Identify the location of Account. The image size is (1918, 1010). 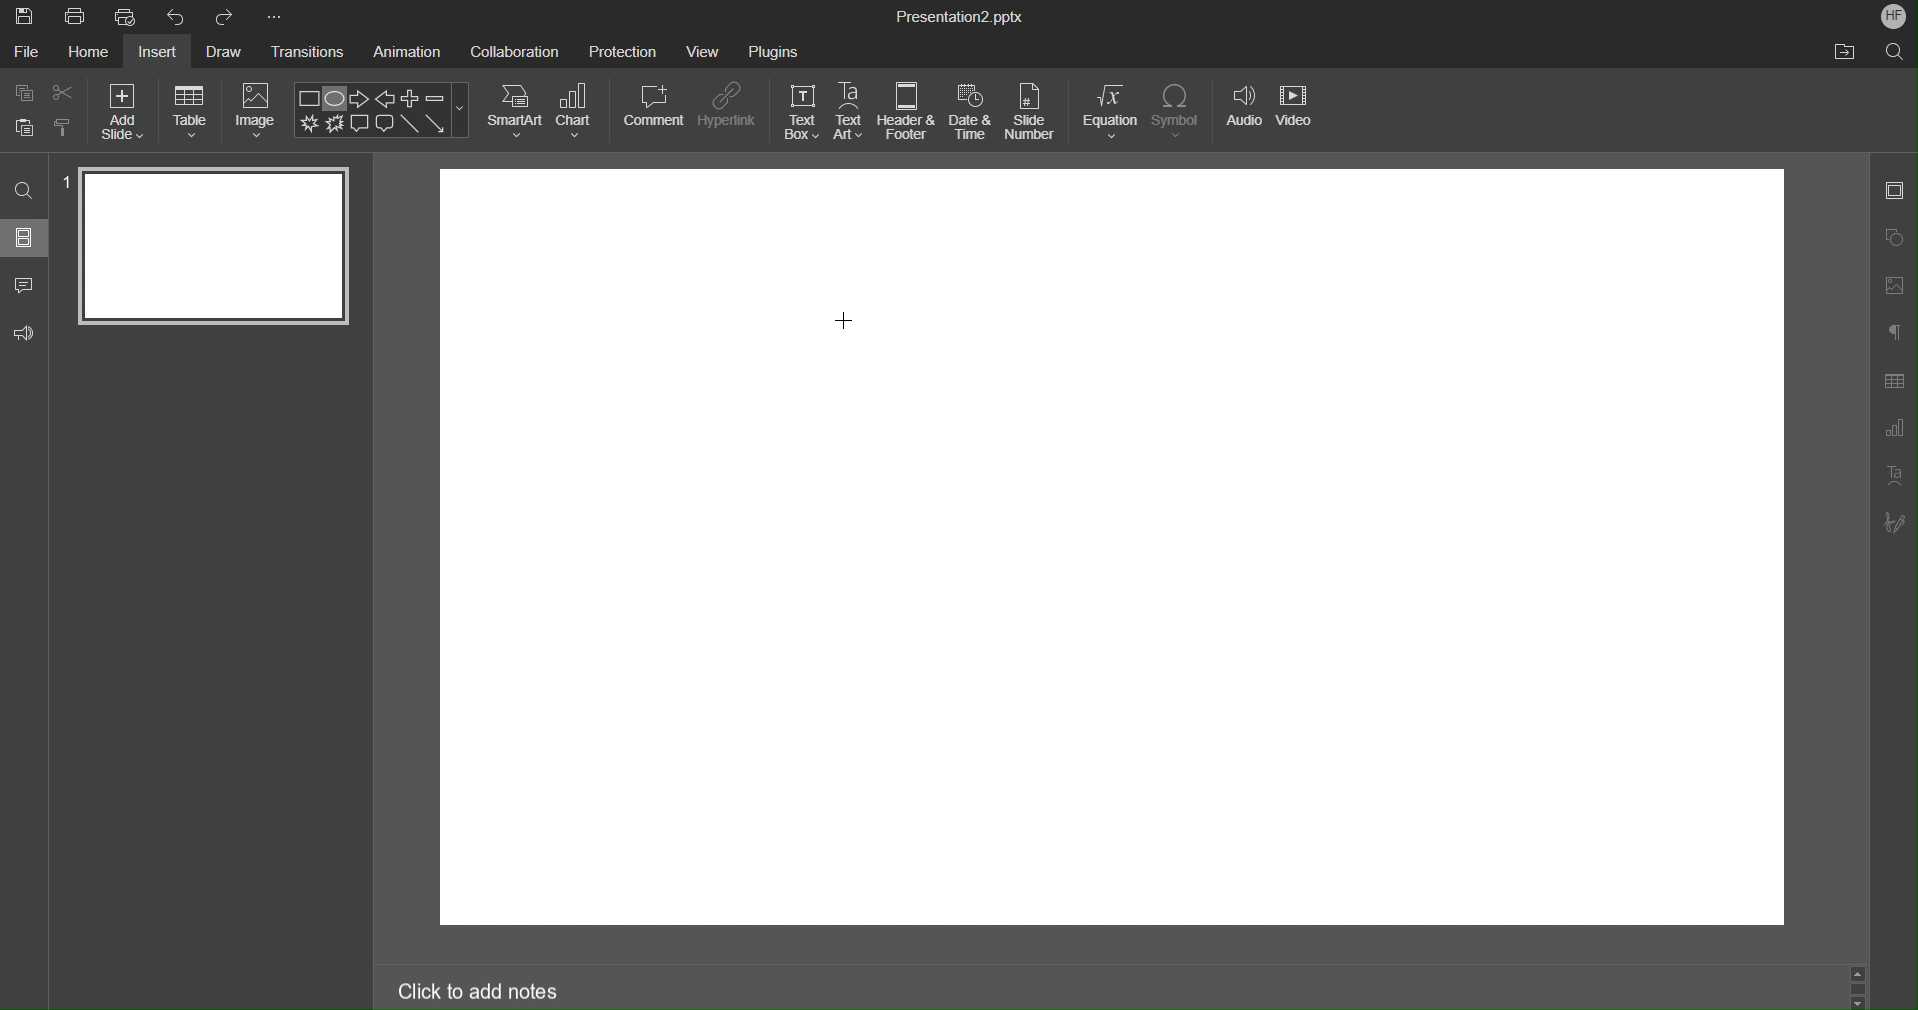
(1890, 15).